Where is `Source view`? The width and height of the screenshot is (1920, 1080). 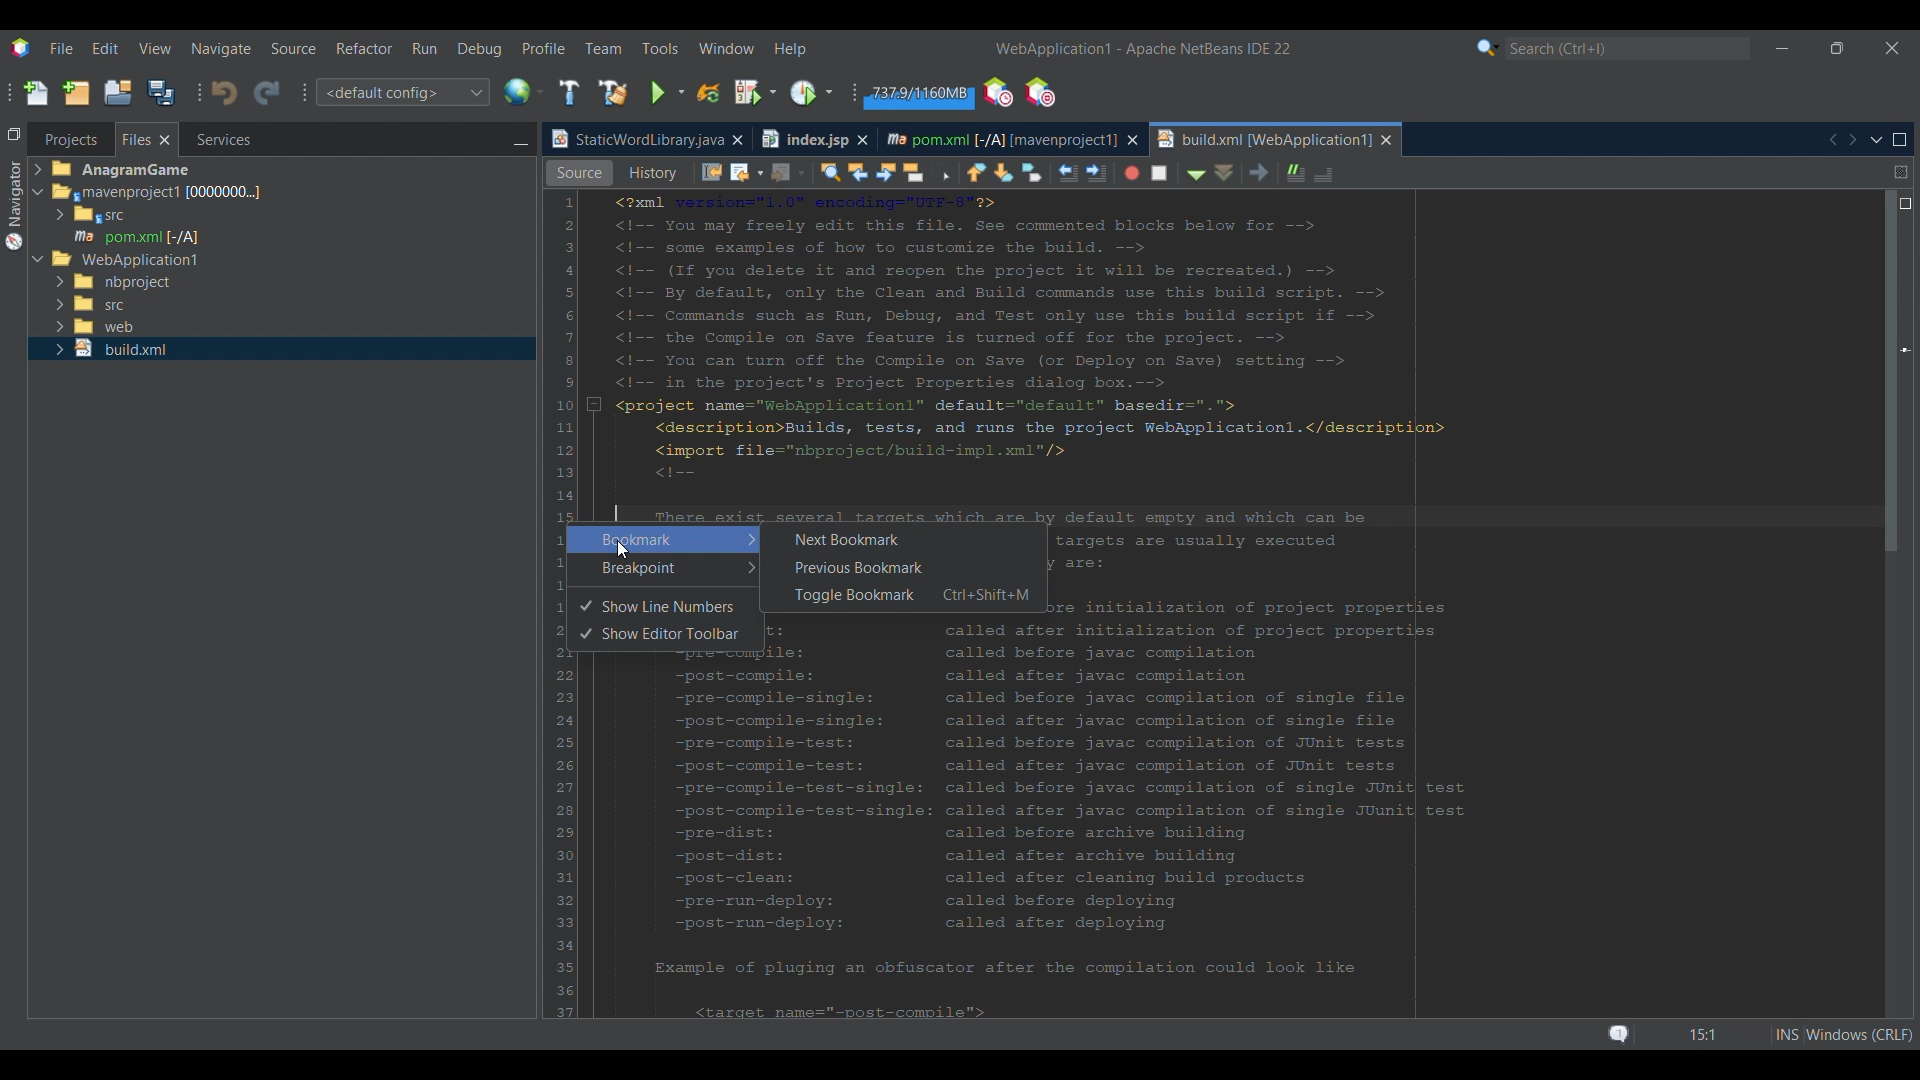
Source view is located at coordinates (579, 173).